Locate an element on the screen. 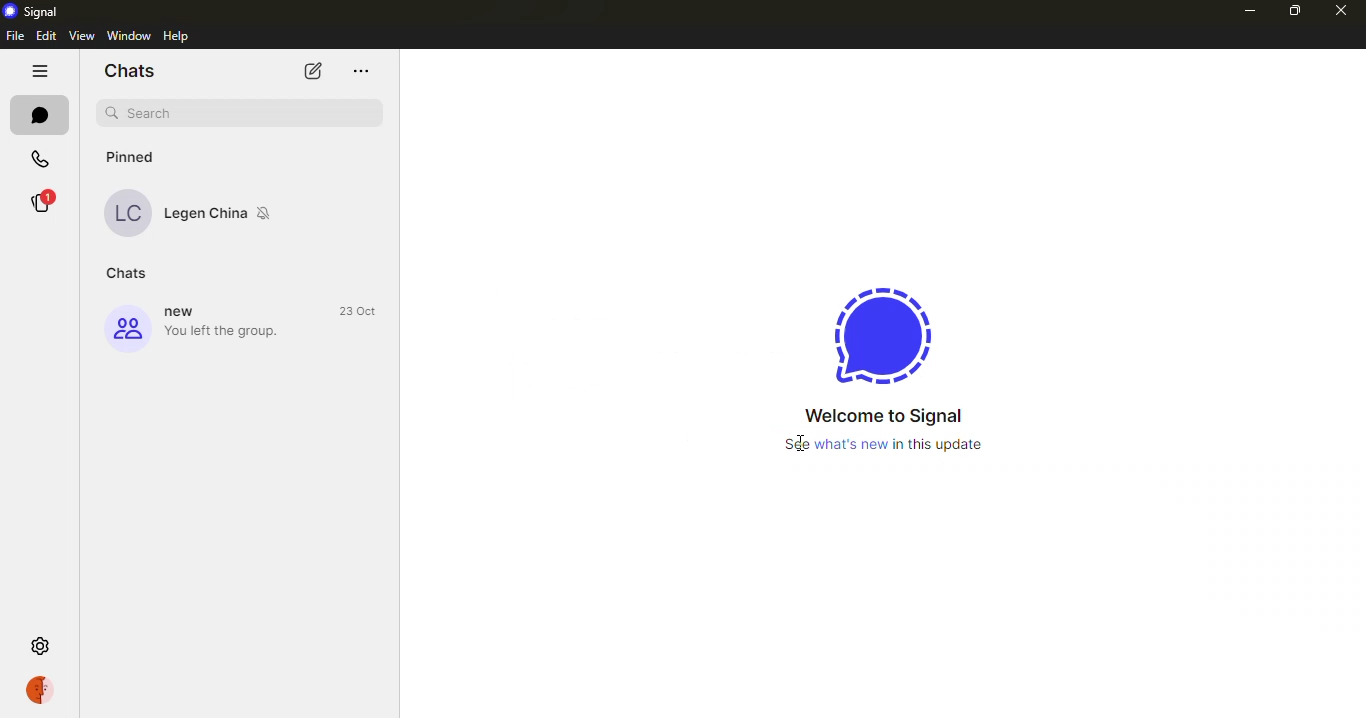  time is located at coordinates (366, 195).